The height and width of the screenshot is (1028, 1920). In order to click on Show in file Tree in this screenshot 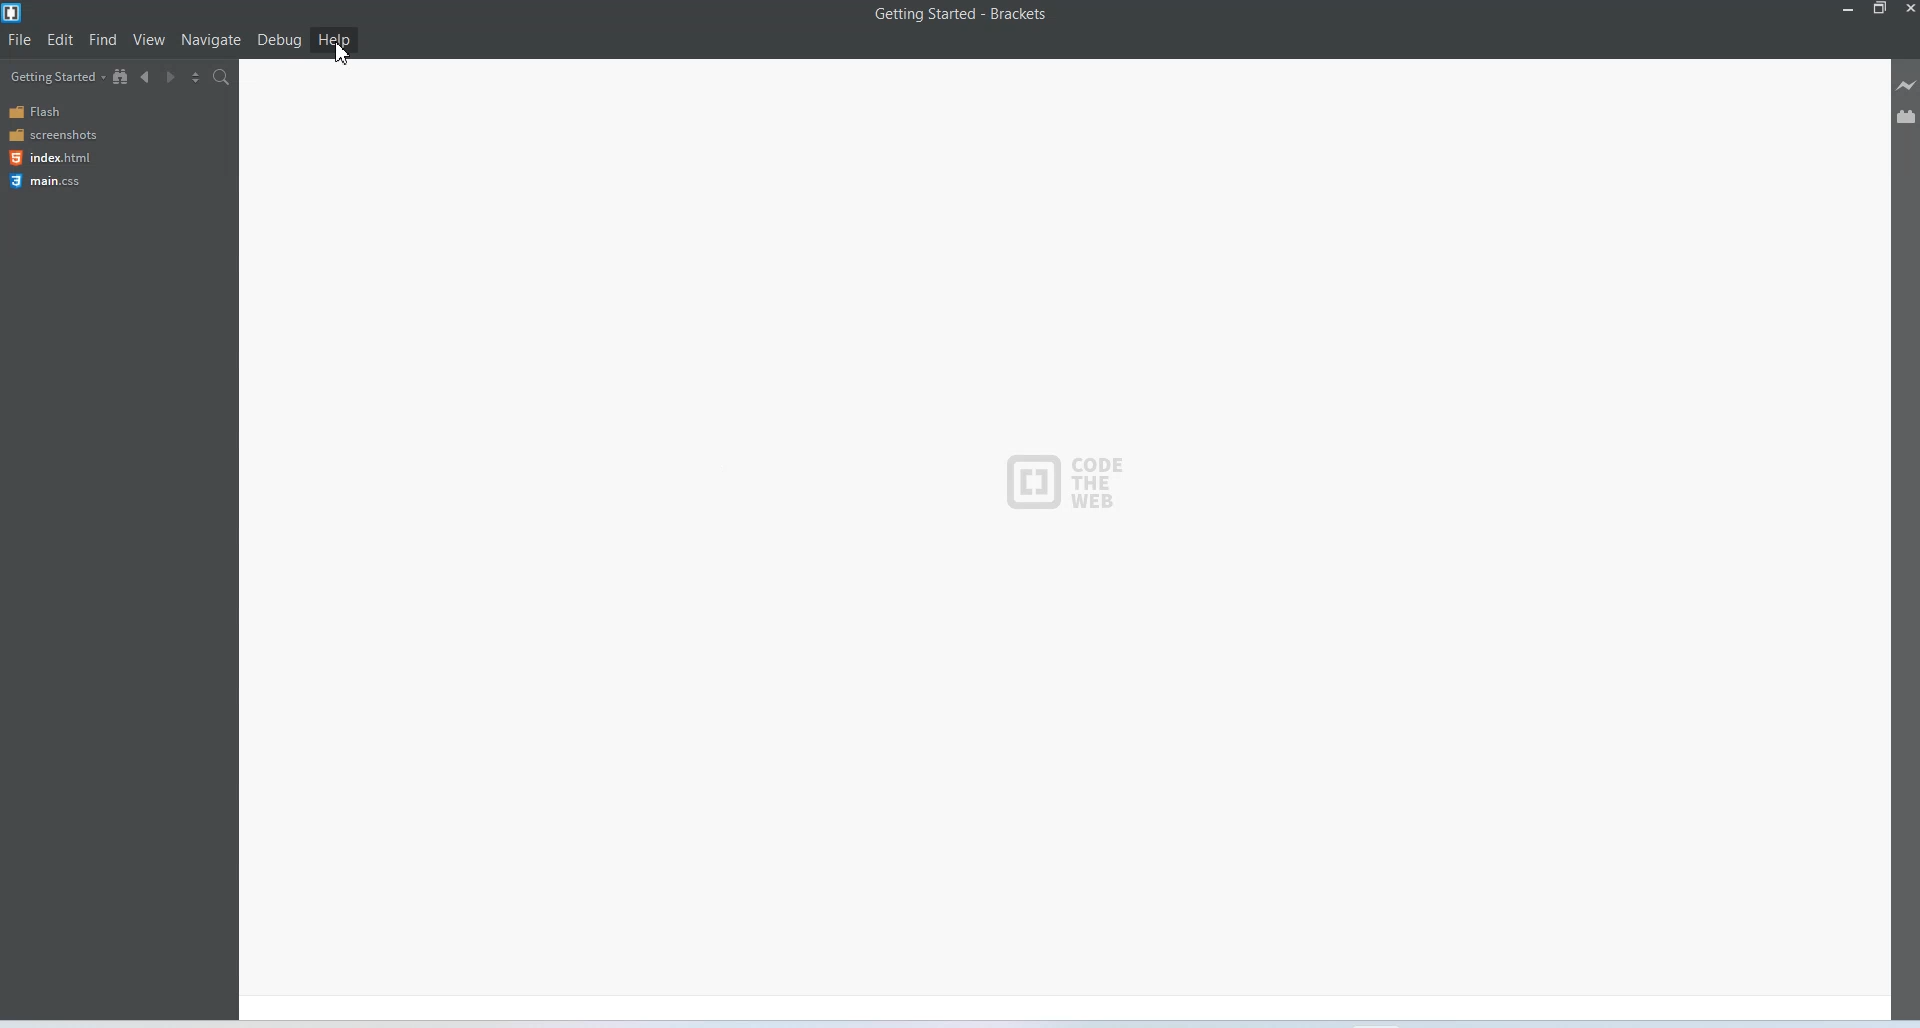, I will do `click(122, 77)`.